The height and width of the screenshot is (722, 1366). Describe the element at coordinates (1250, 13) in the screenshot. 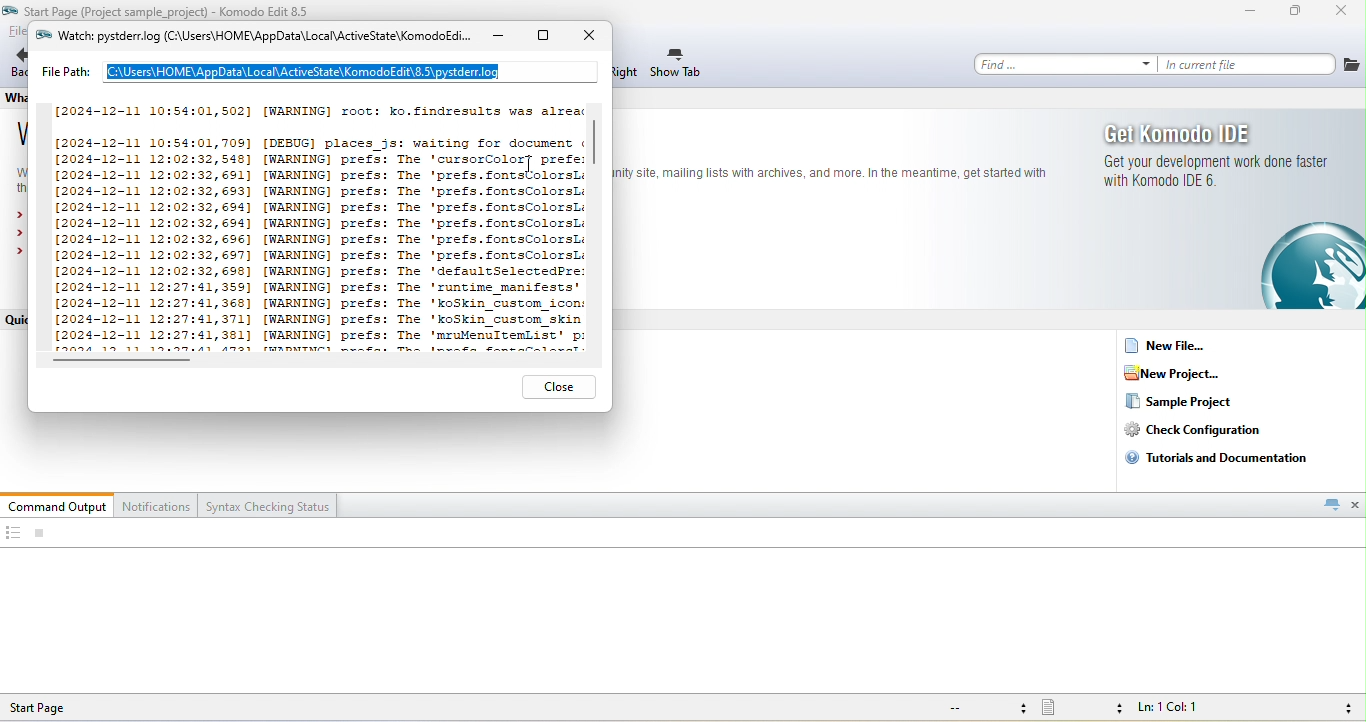

I see `minimize` at that location.